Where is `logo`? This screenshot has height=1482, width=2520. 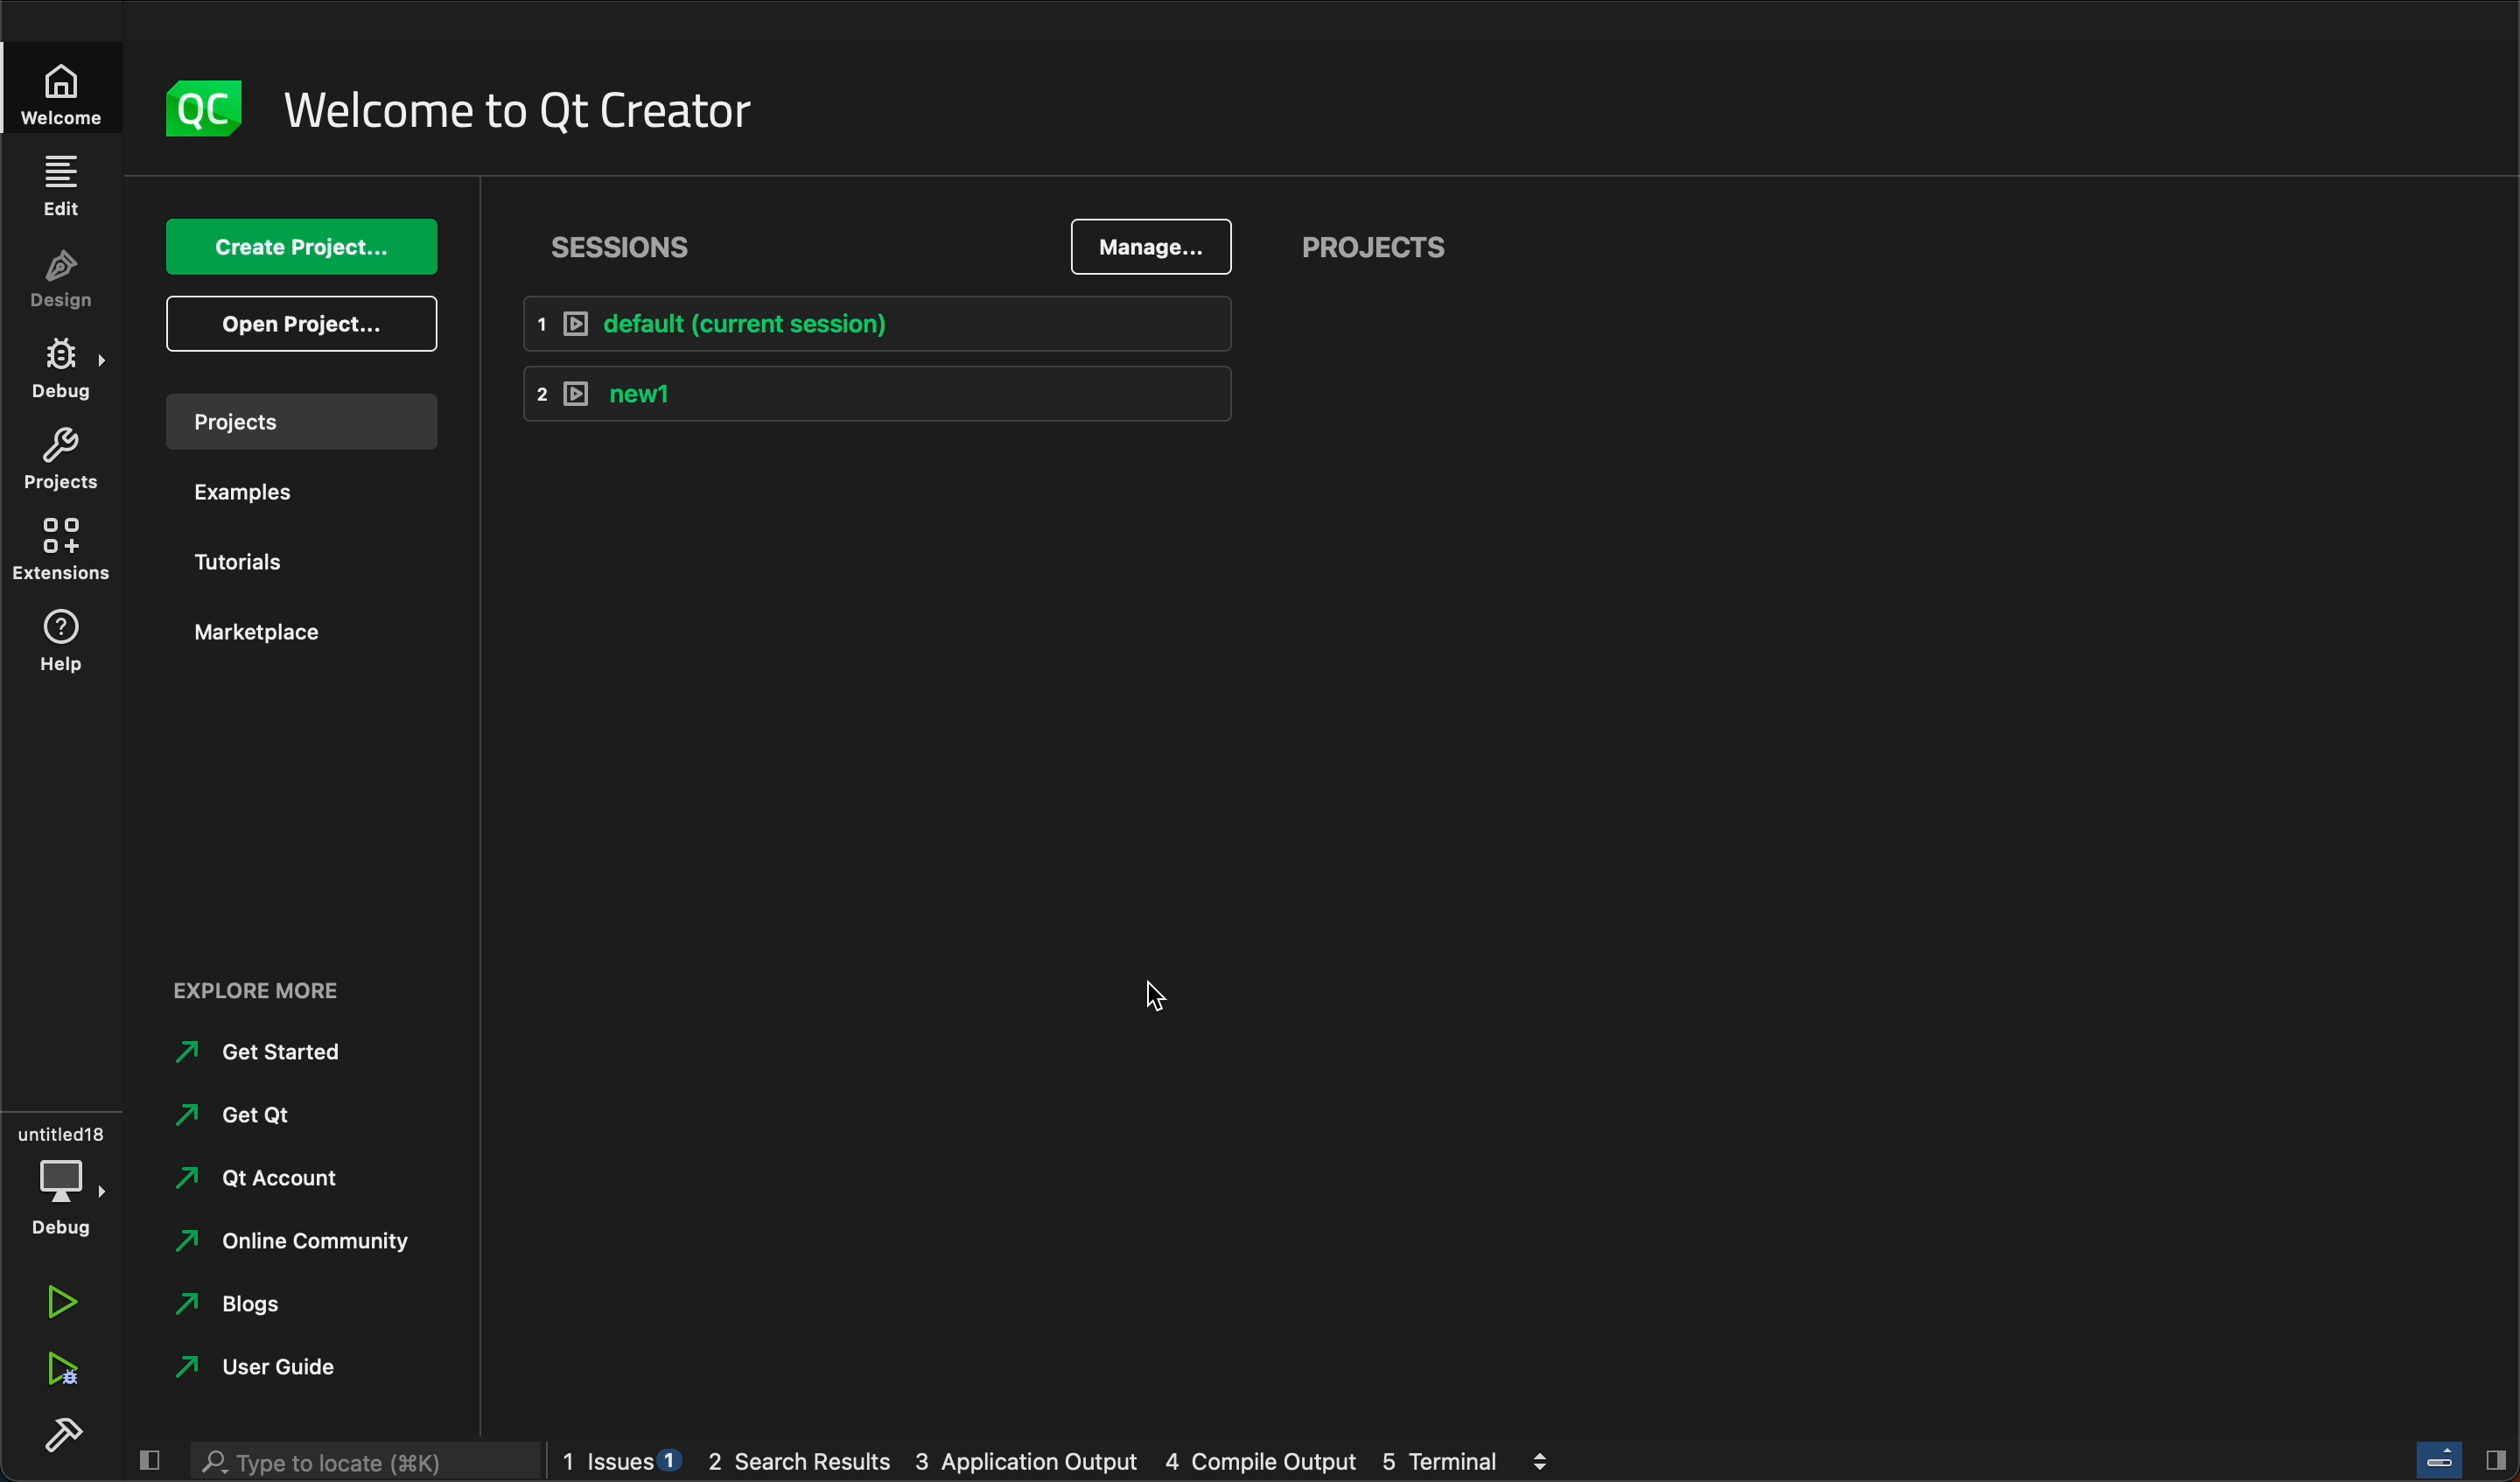
logo is located at coordinates (207, 110).